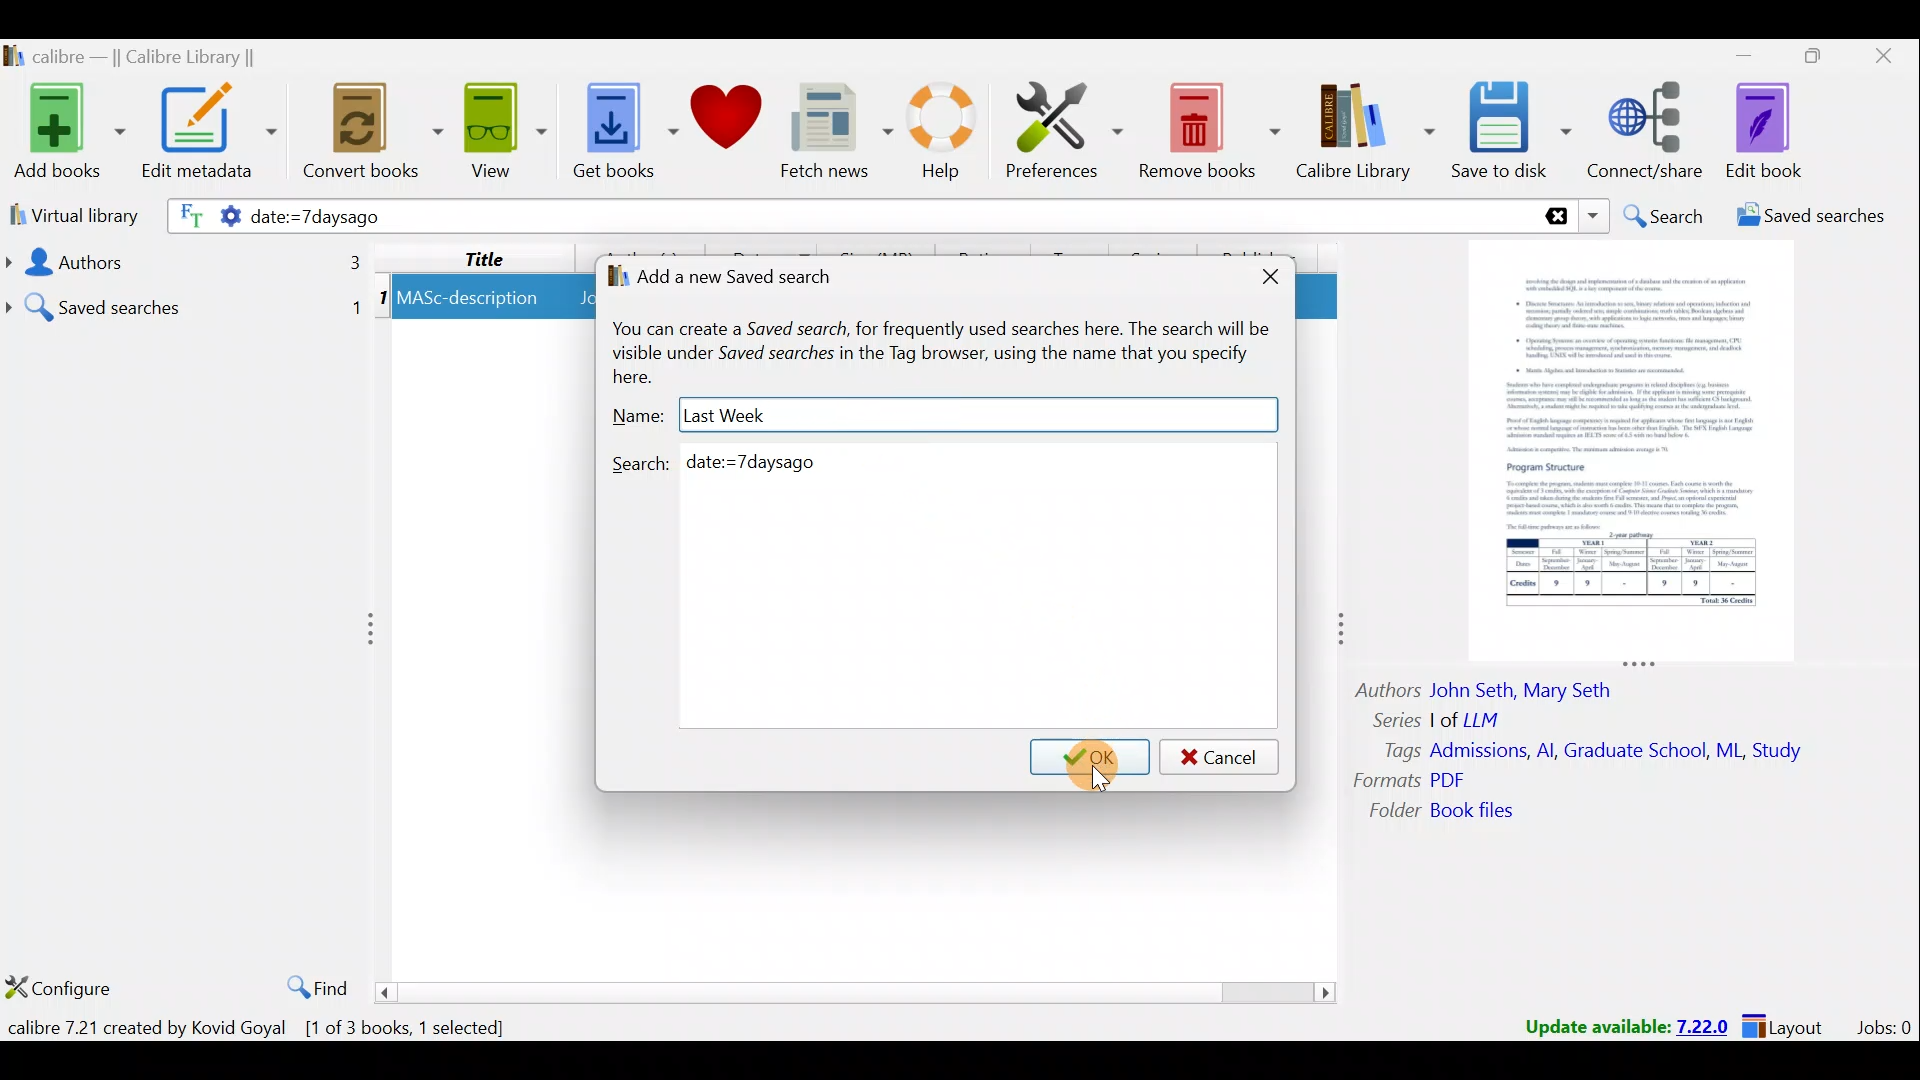 This screenshot has width=1920, height=1080. What do you see at coordinates (858, 991) in the screenshot?
I see `Scroll bar` at bounding box center [858, 991].